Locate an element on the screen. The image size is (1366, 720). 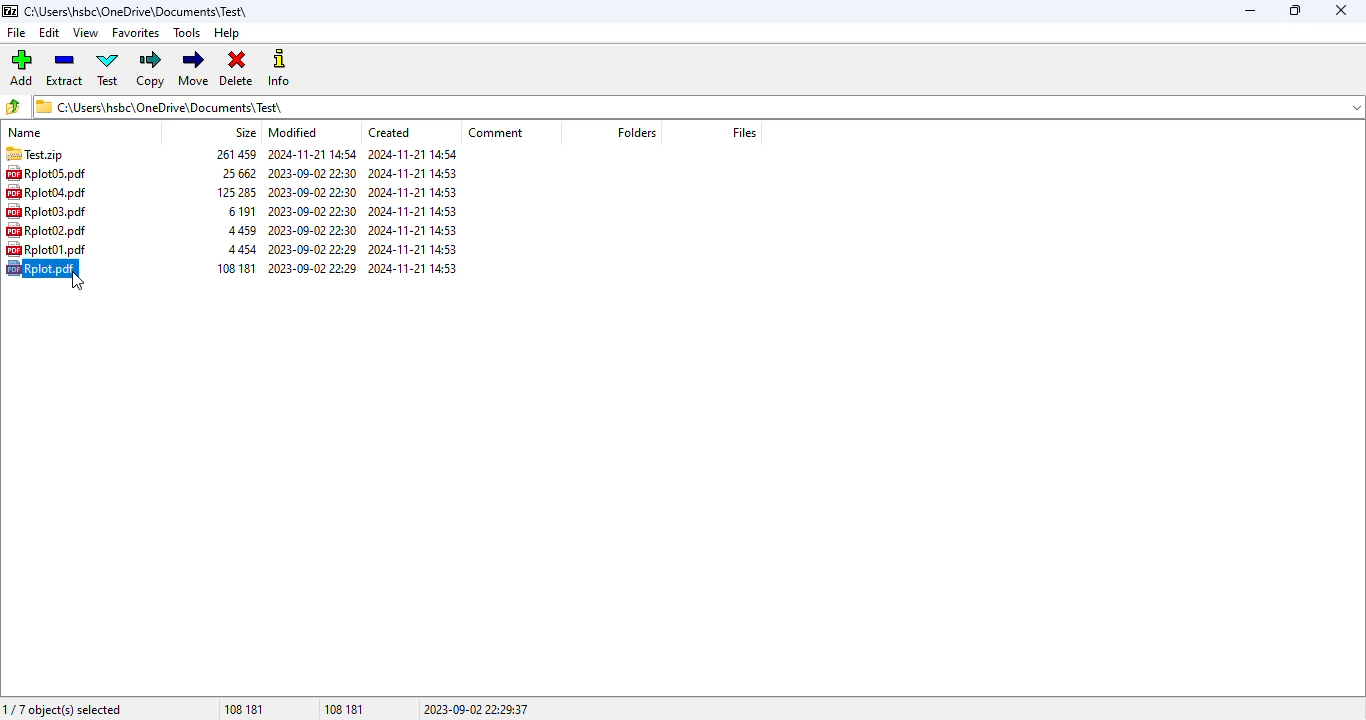
 2024-11-2114:54 is located at coordinates (418, 153).